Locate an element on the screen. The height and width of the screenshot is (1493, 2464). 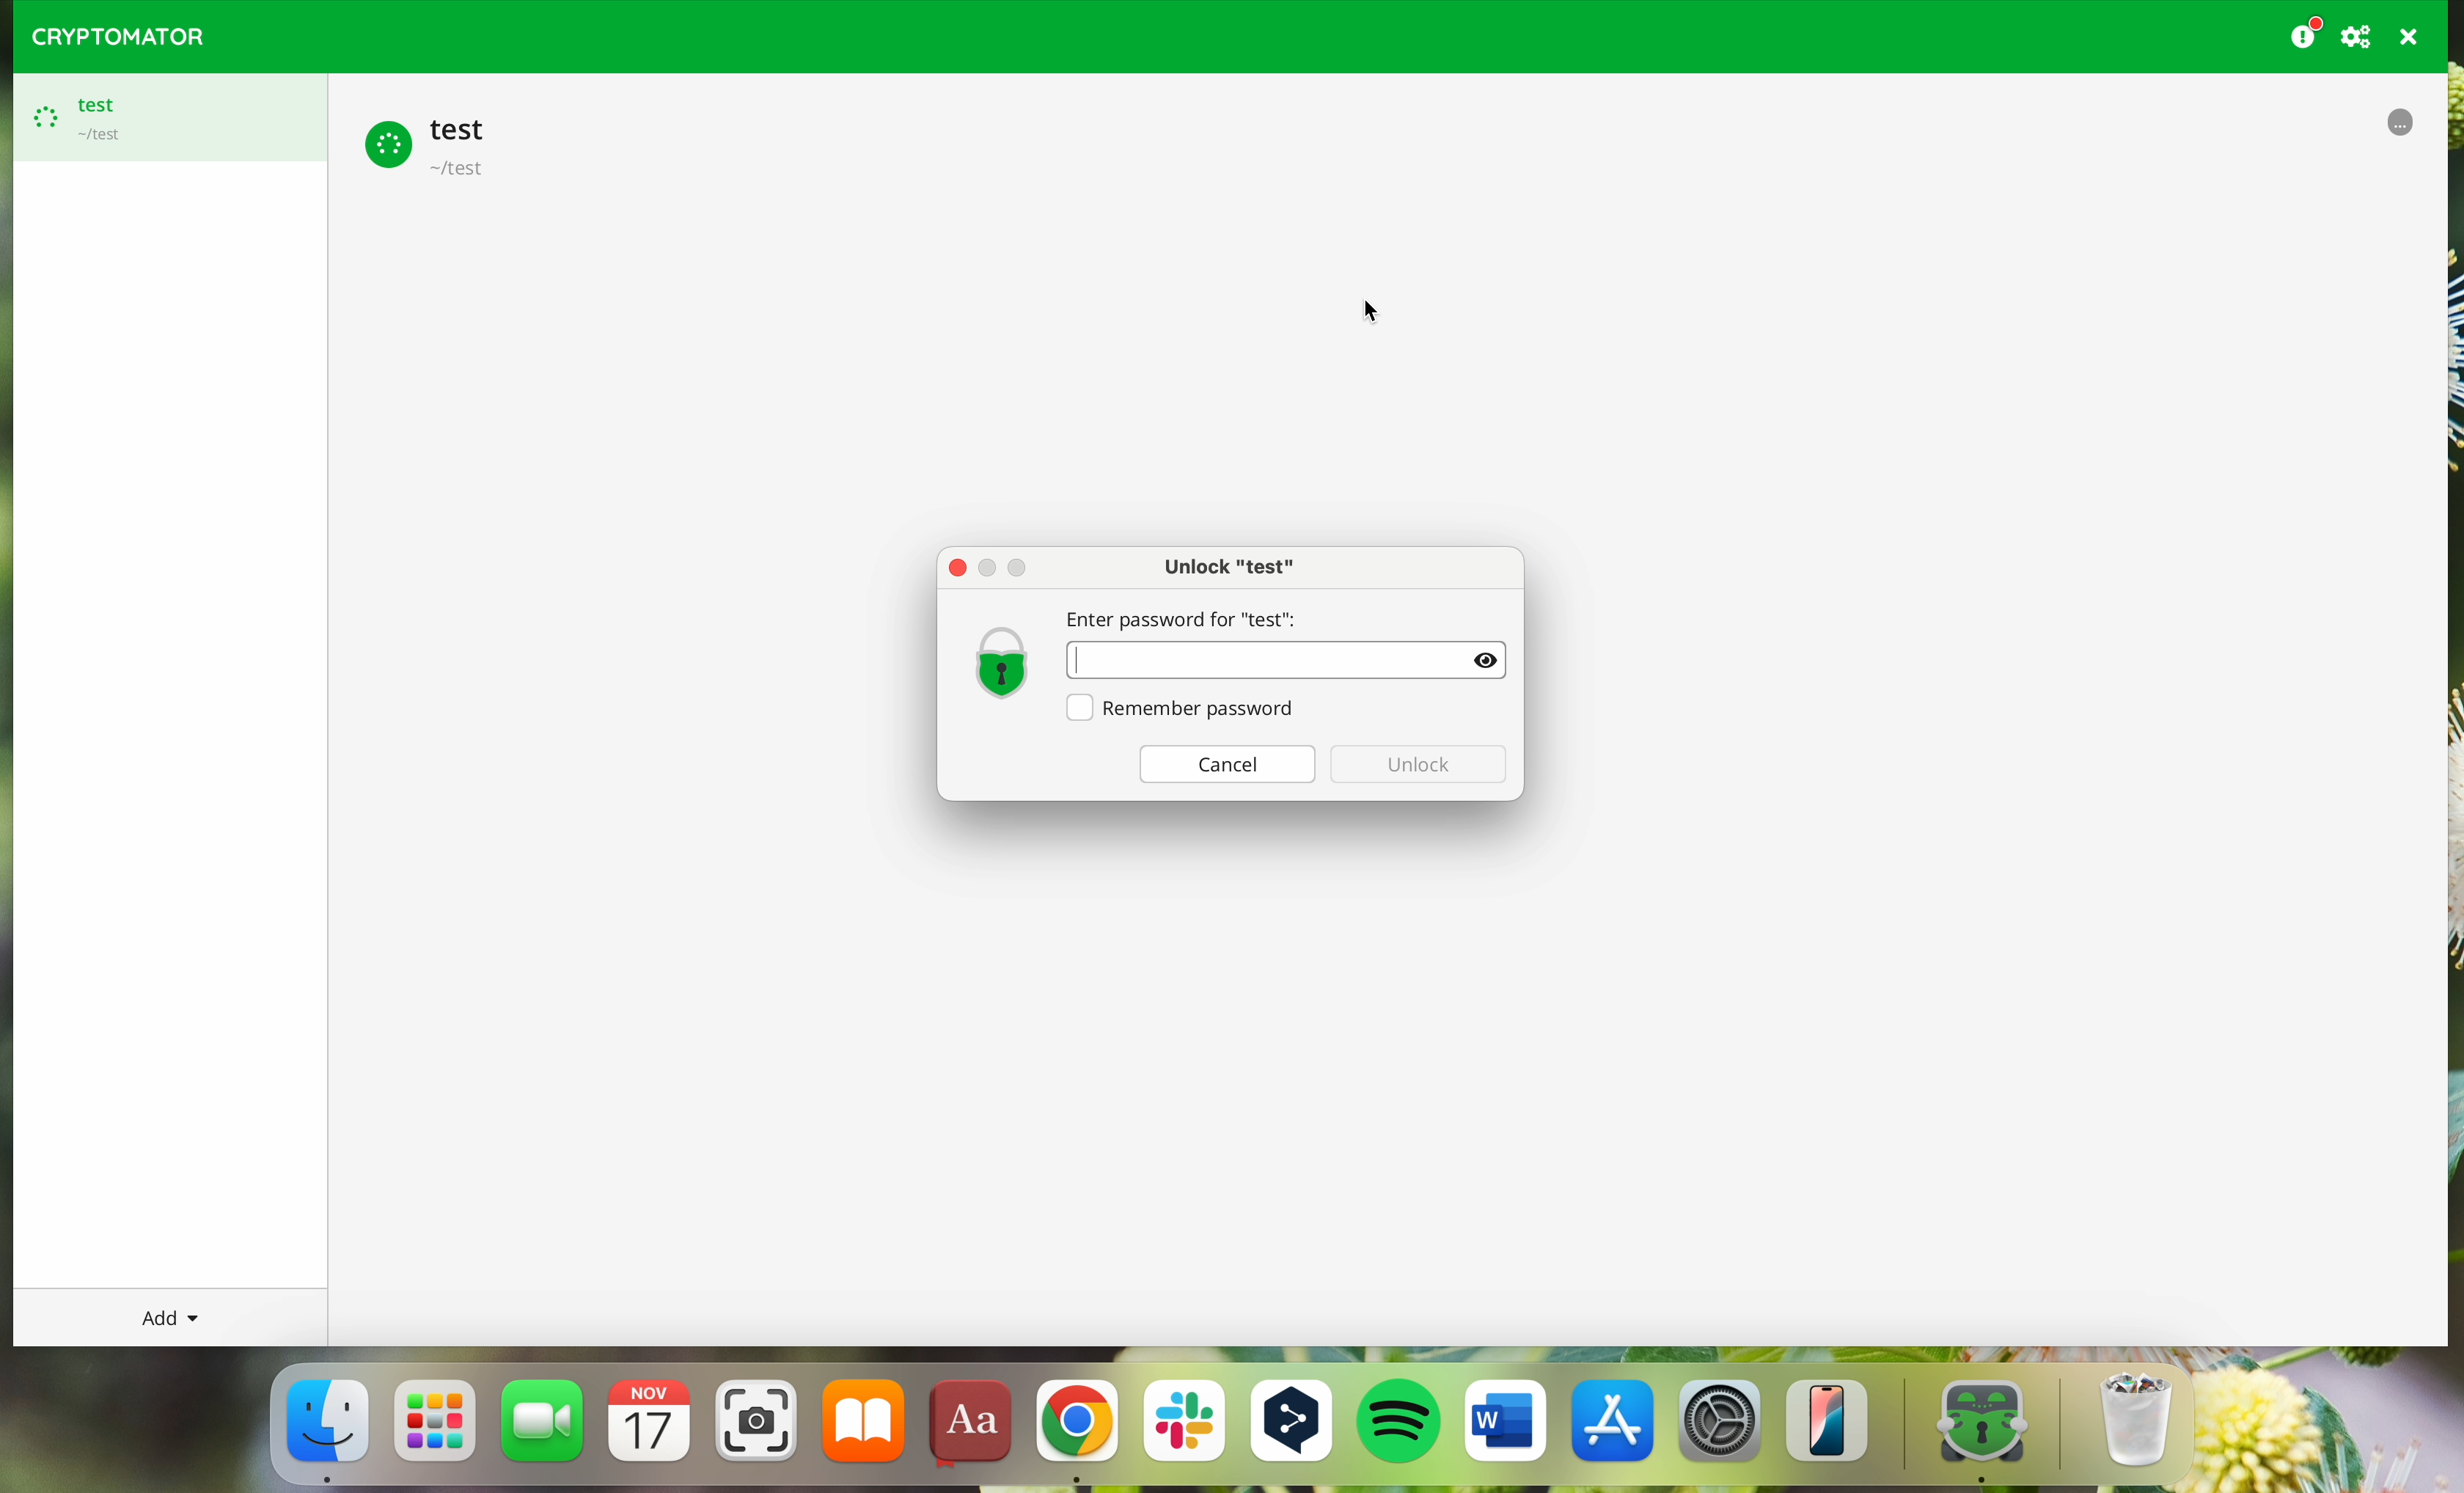
cursor is located at coordinates (1369, 308).